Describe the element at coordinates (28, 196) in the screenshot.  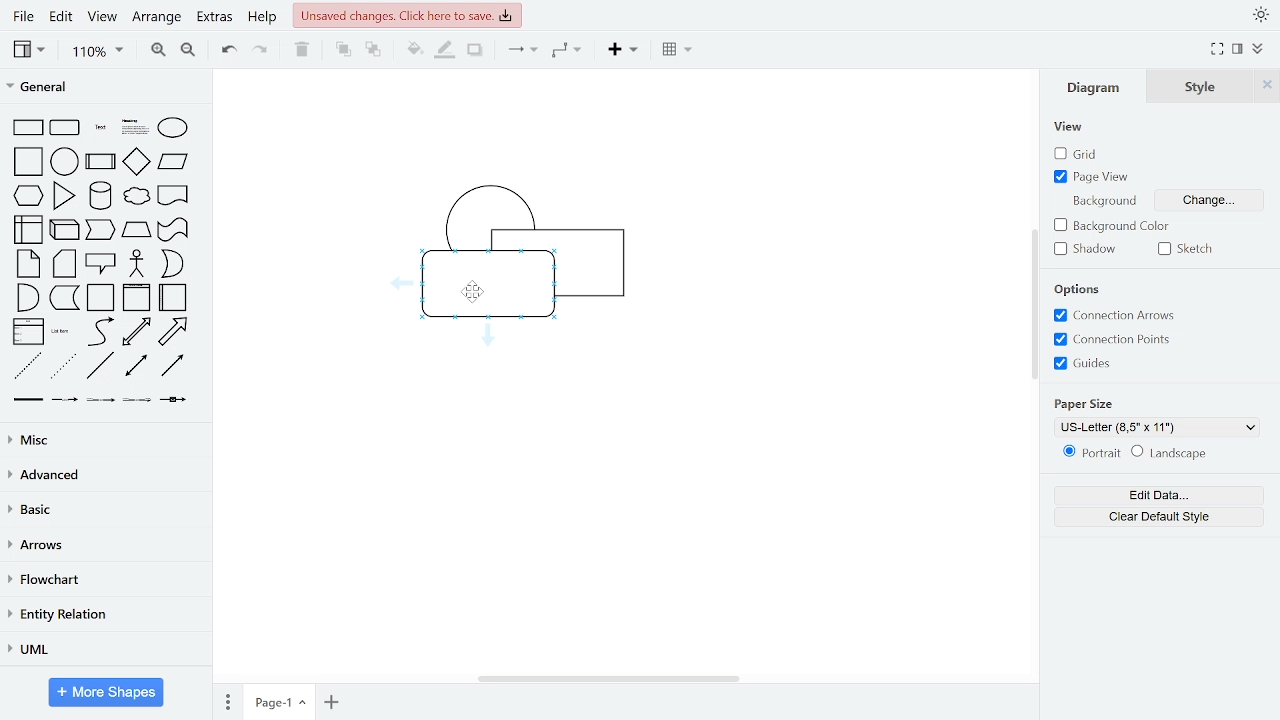
I see `hexagon` at that location.